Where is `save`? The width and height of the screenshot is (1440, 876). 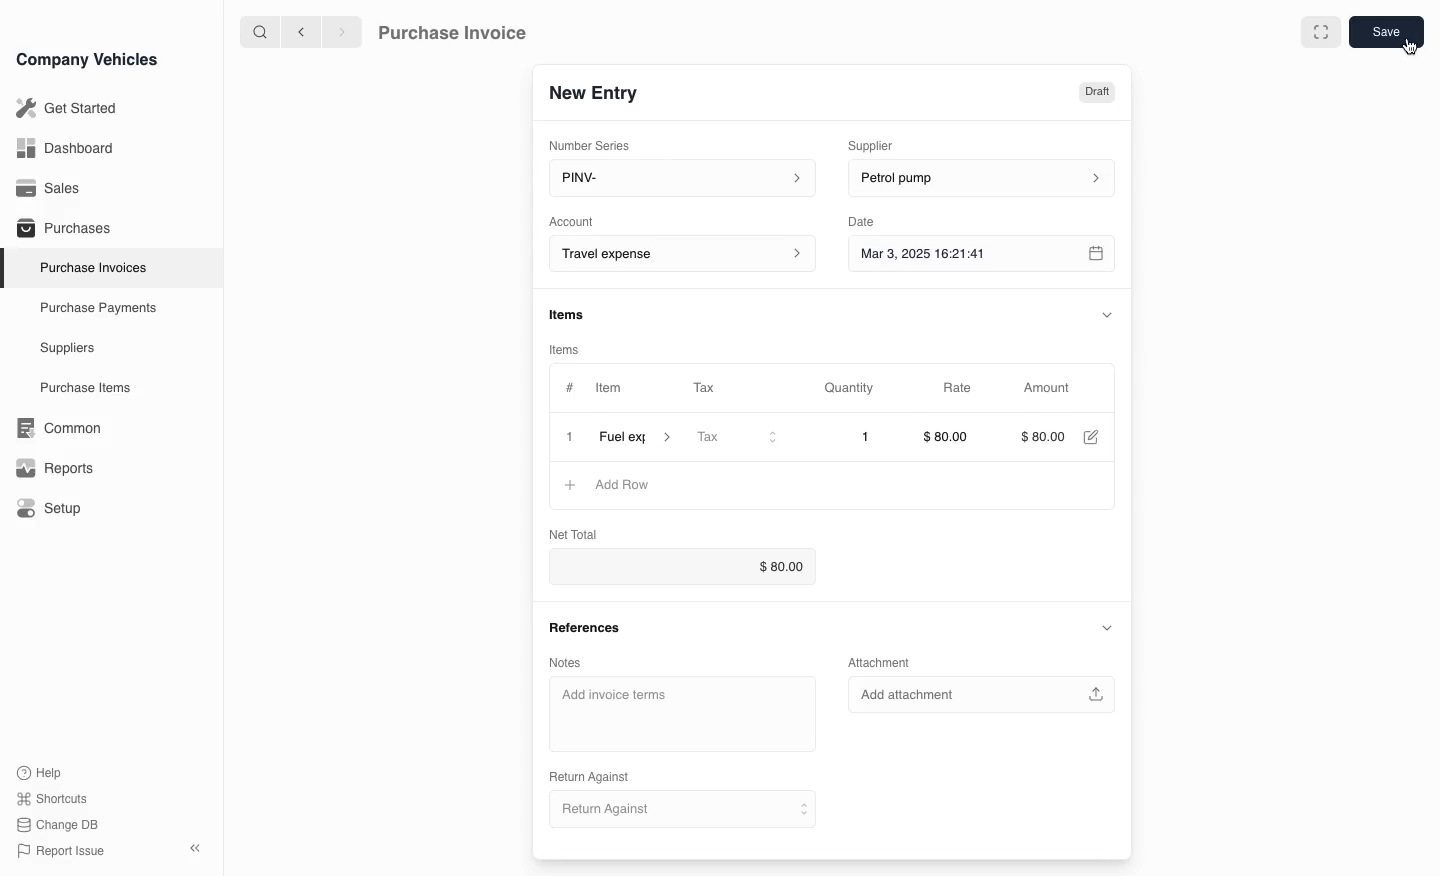
save is located at coordinates (1386, 31).